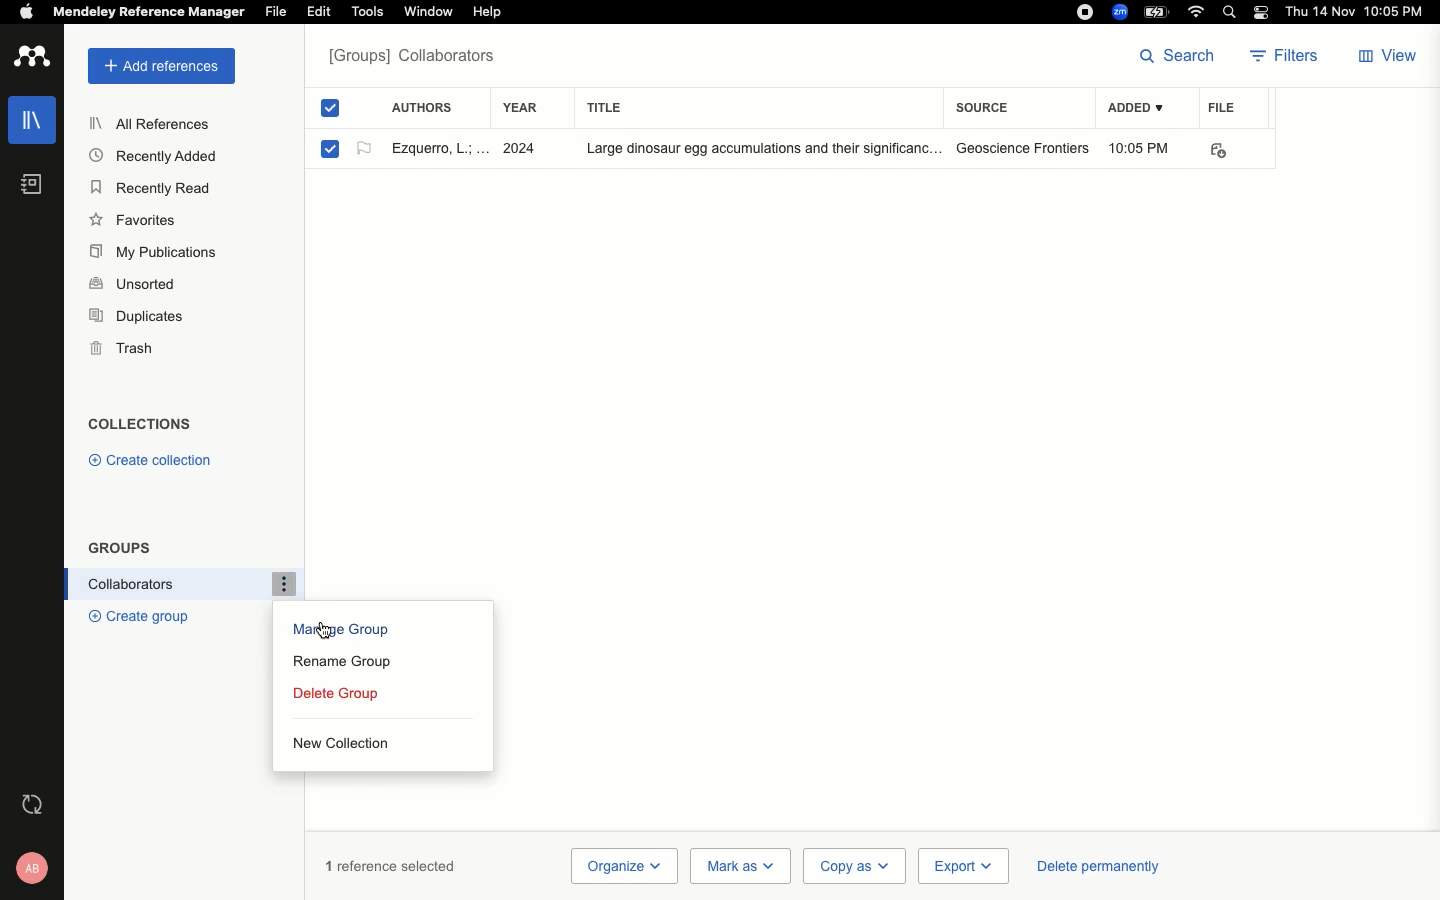 The width and height of the screenshot is (1440, 900). Describe the element at coordinates (35, 120) in the screenshot. I see `Library` at that location.